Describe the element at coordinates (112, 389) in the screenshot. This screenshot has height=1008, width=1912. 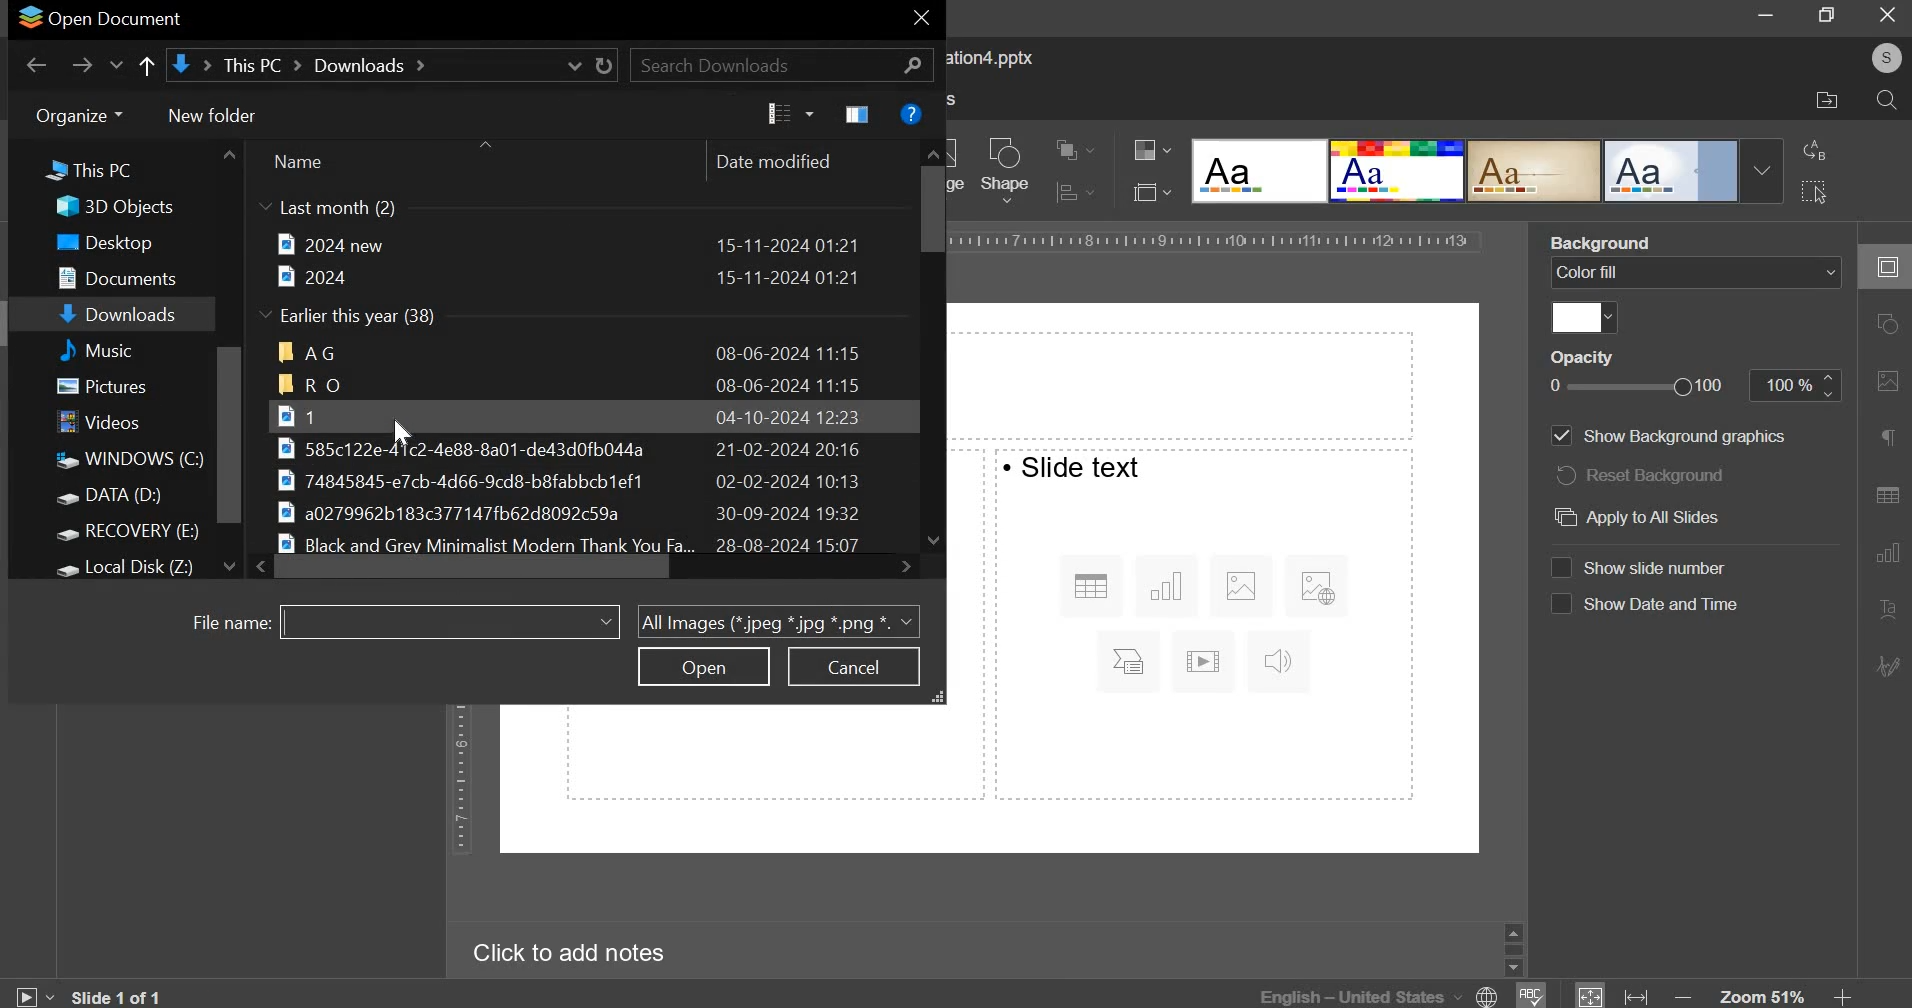
I see `pictures` at that location.